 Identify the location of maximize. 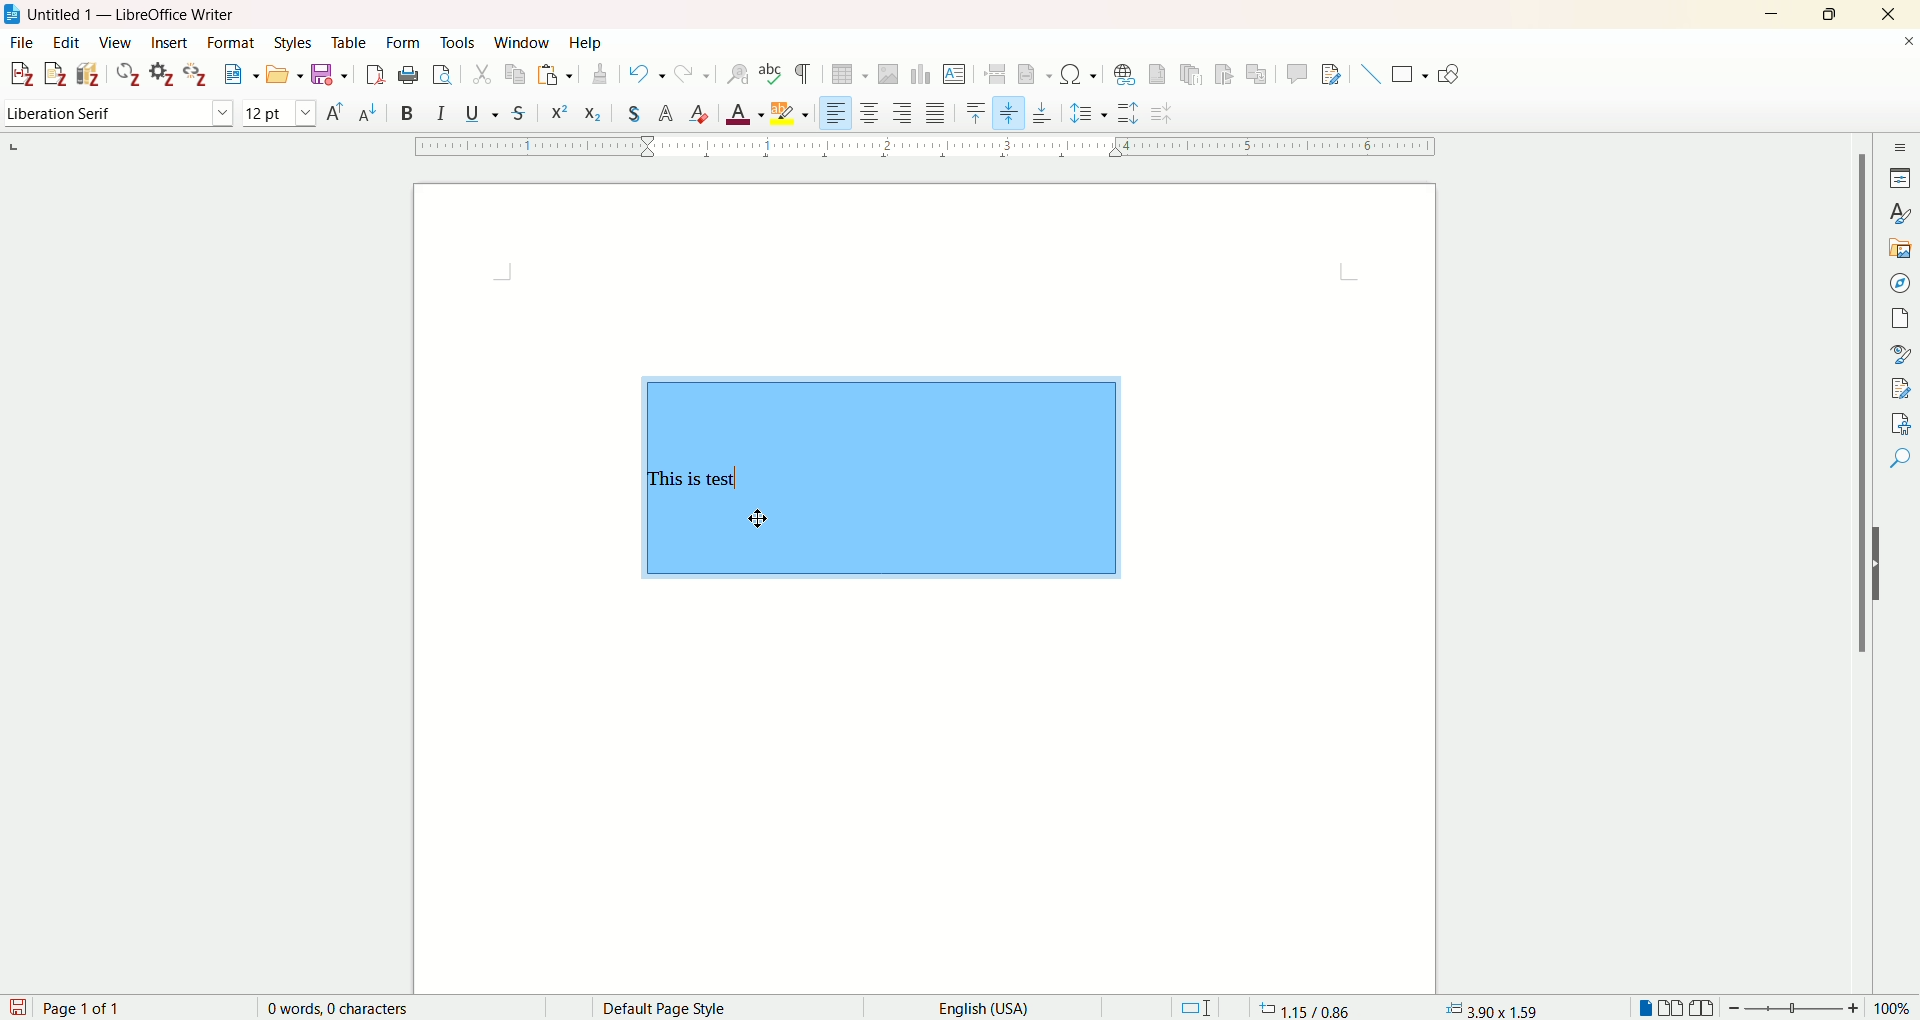
(1834, 14).